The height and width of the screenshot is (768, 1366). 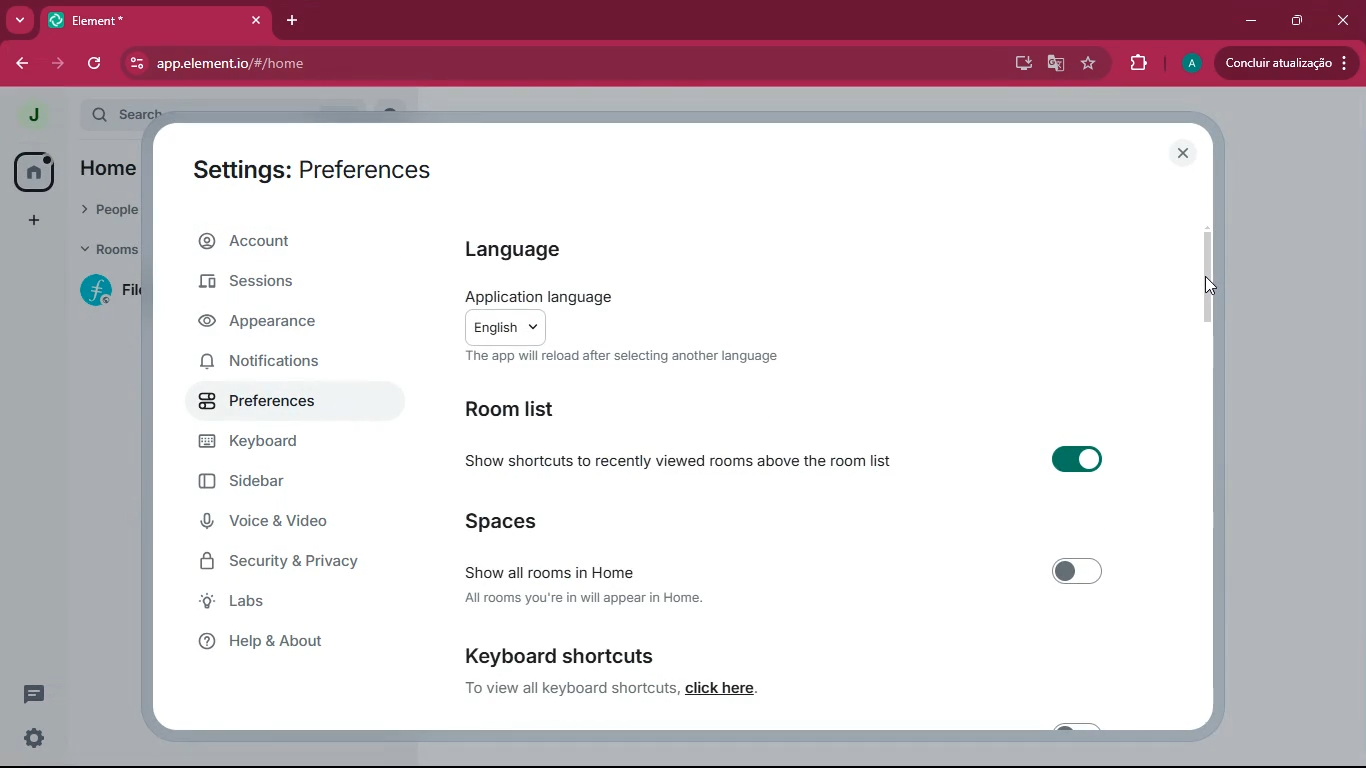 I want to click on All rooms you're in will appear in Home., so click(x=605, y=598).